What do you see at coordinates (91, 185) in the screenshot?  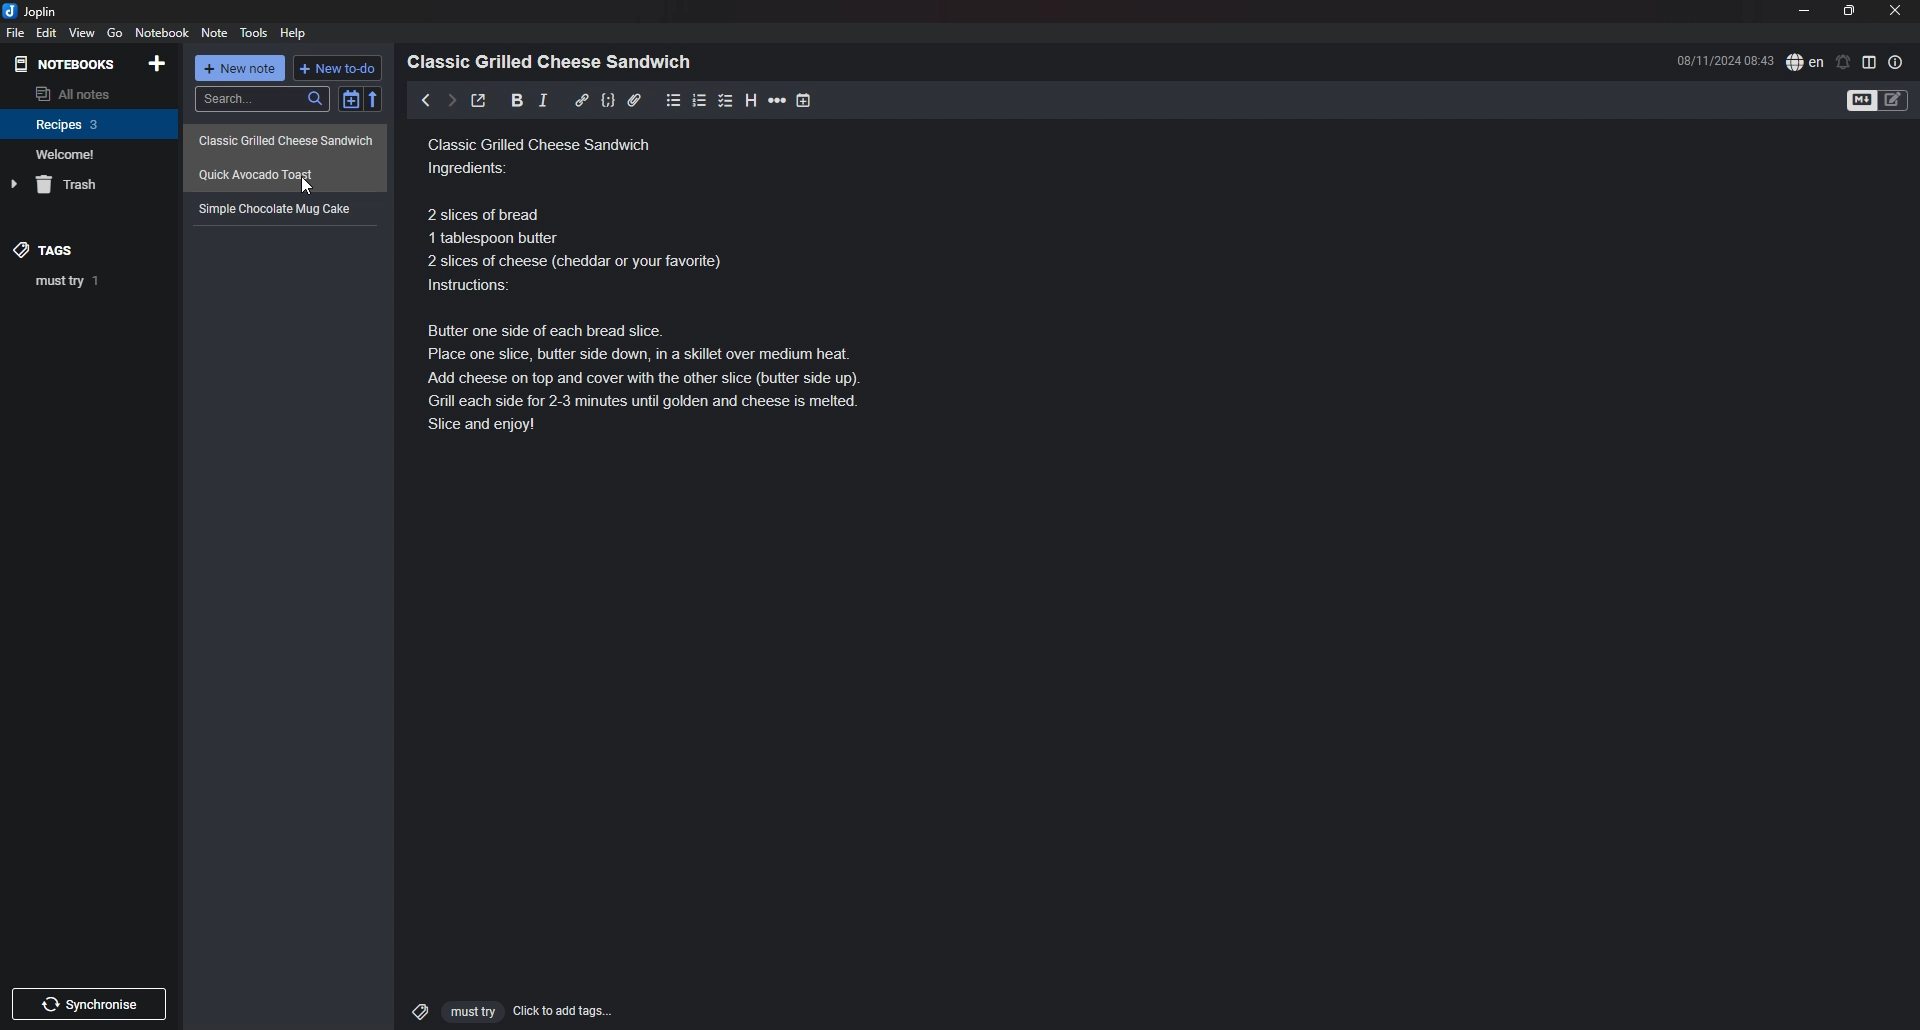 I see `trash` at bounding box center [91, 185].